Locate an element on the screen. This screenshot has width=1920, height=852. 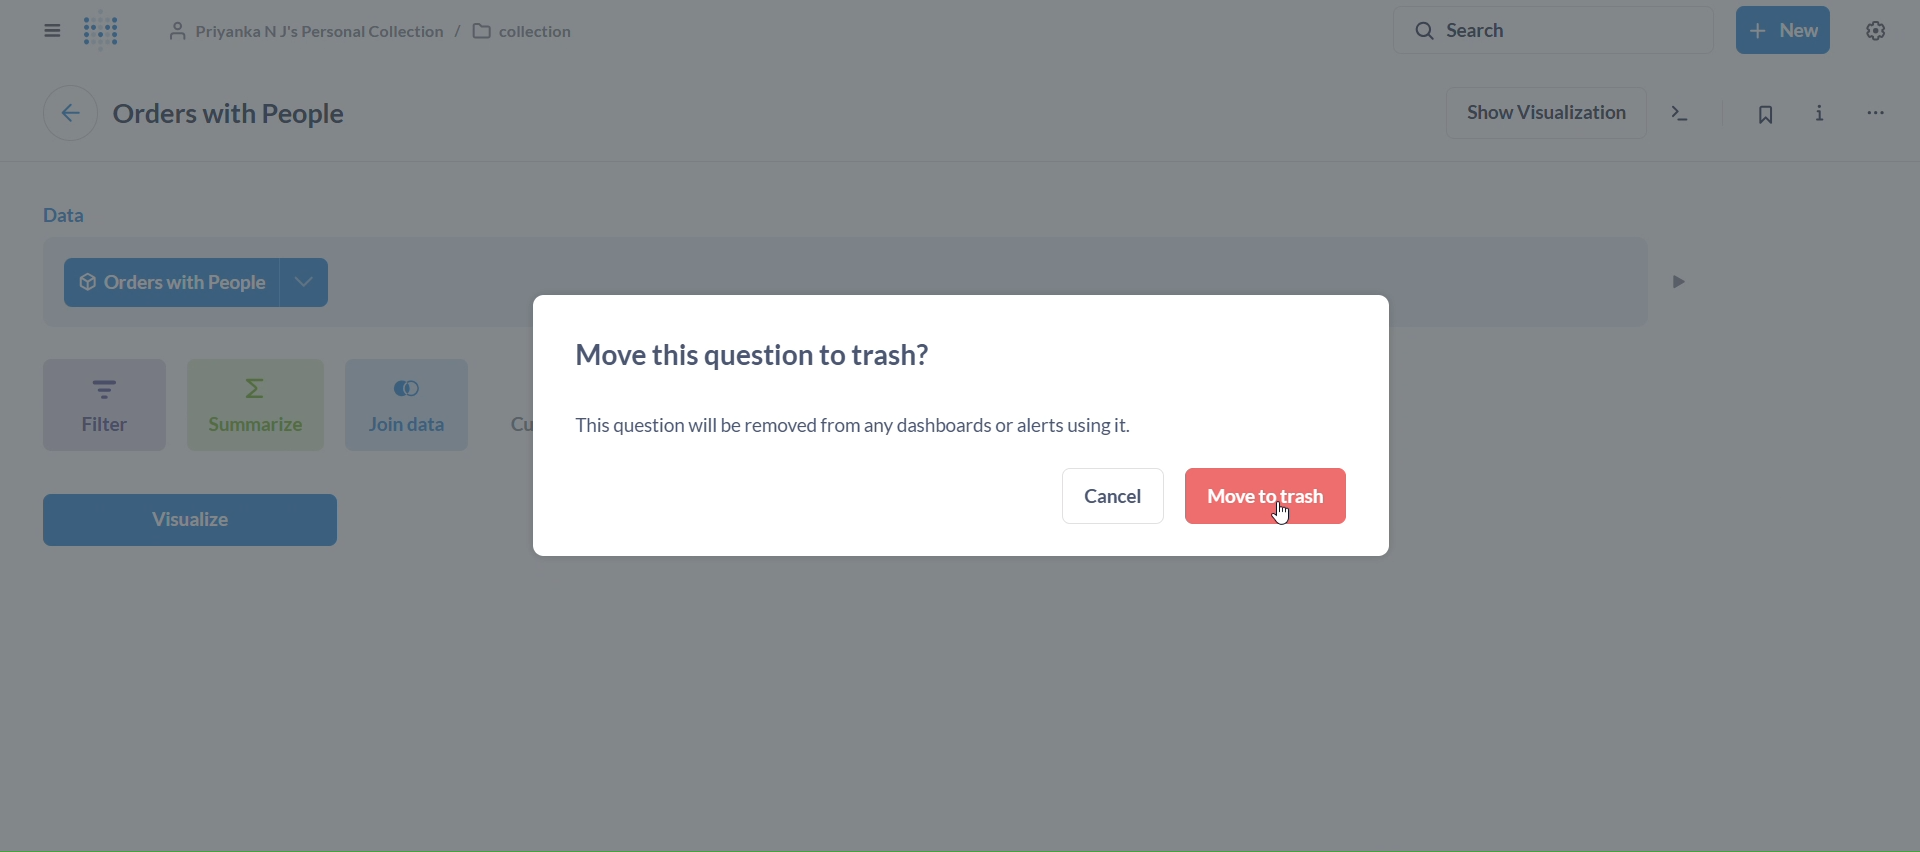
collection is located at coordinates (387, 34).